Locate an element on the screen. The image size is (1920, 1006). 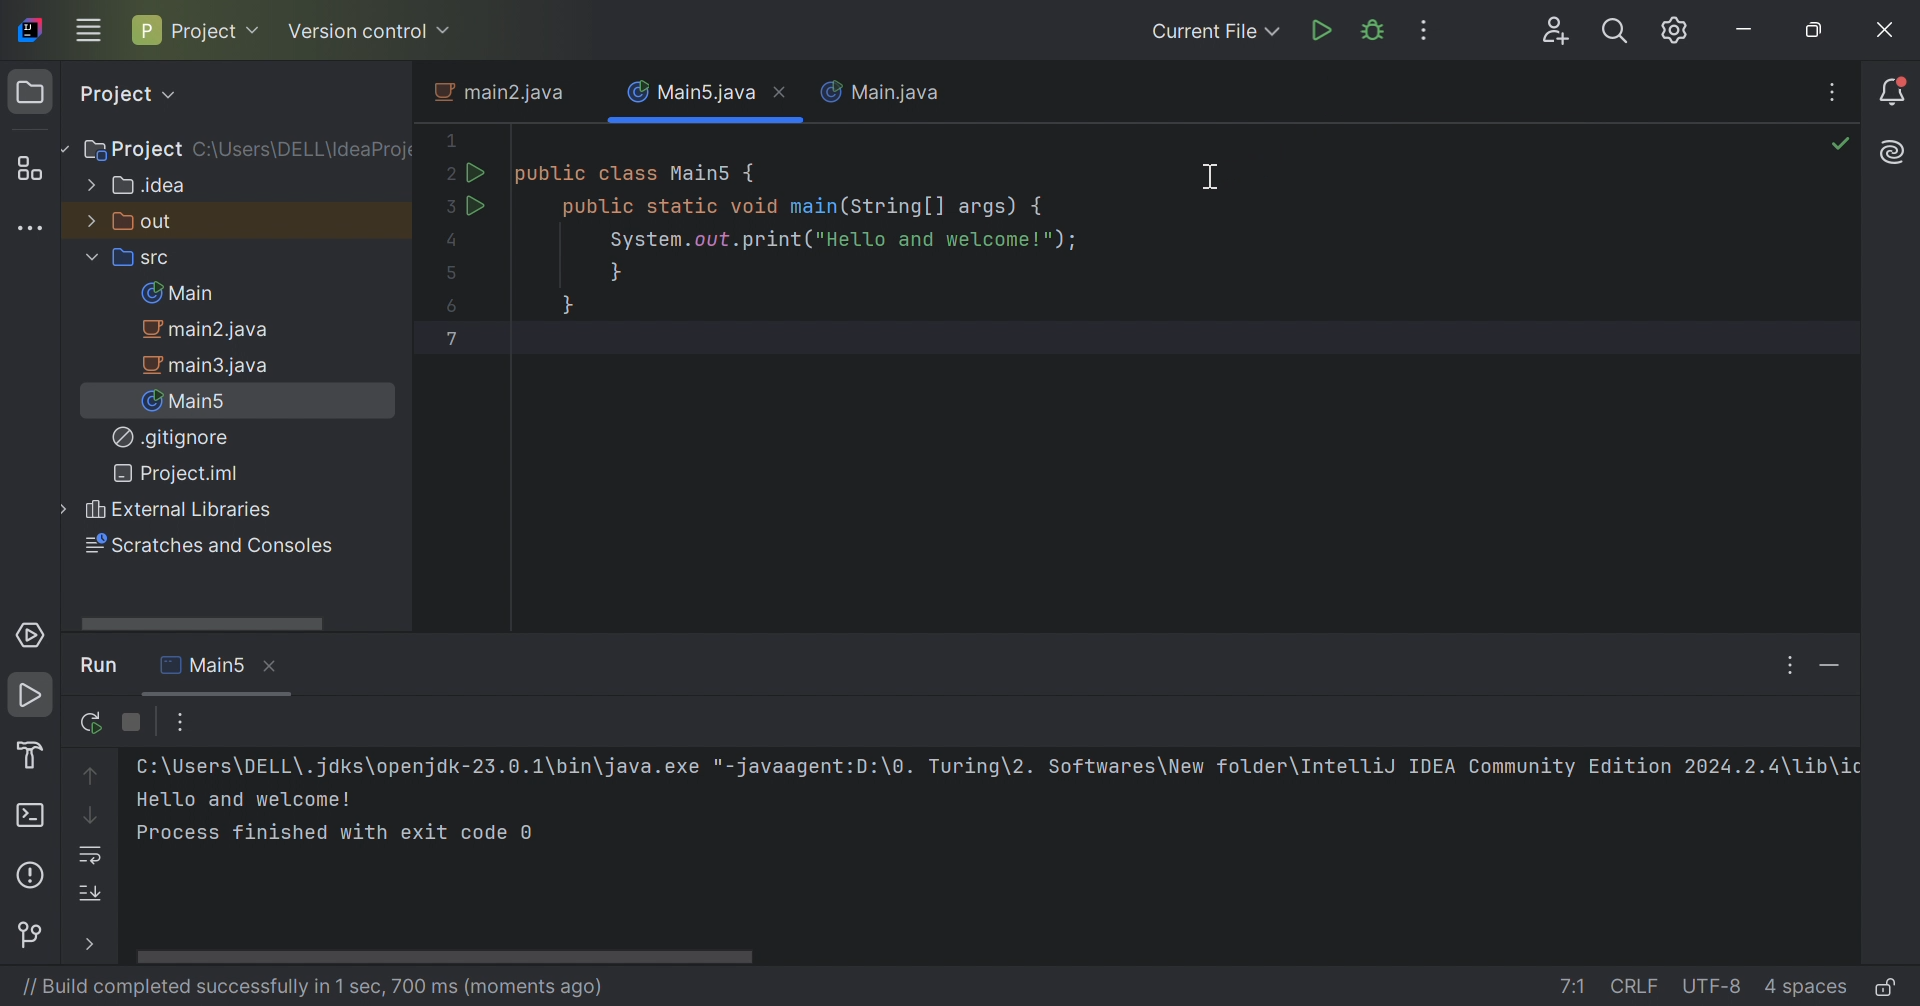
Hello and wellcome! is located at coordinates (244, 797).